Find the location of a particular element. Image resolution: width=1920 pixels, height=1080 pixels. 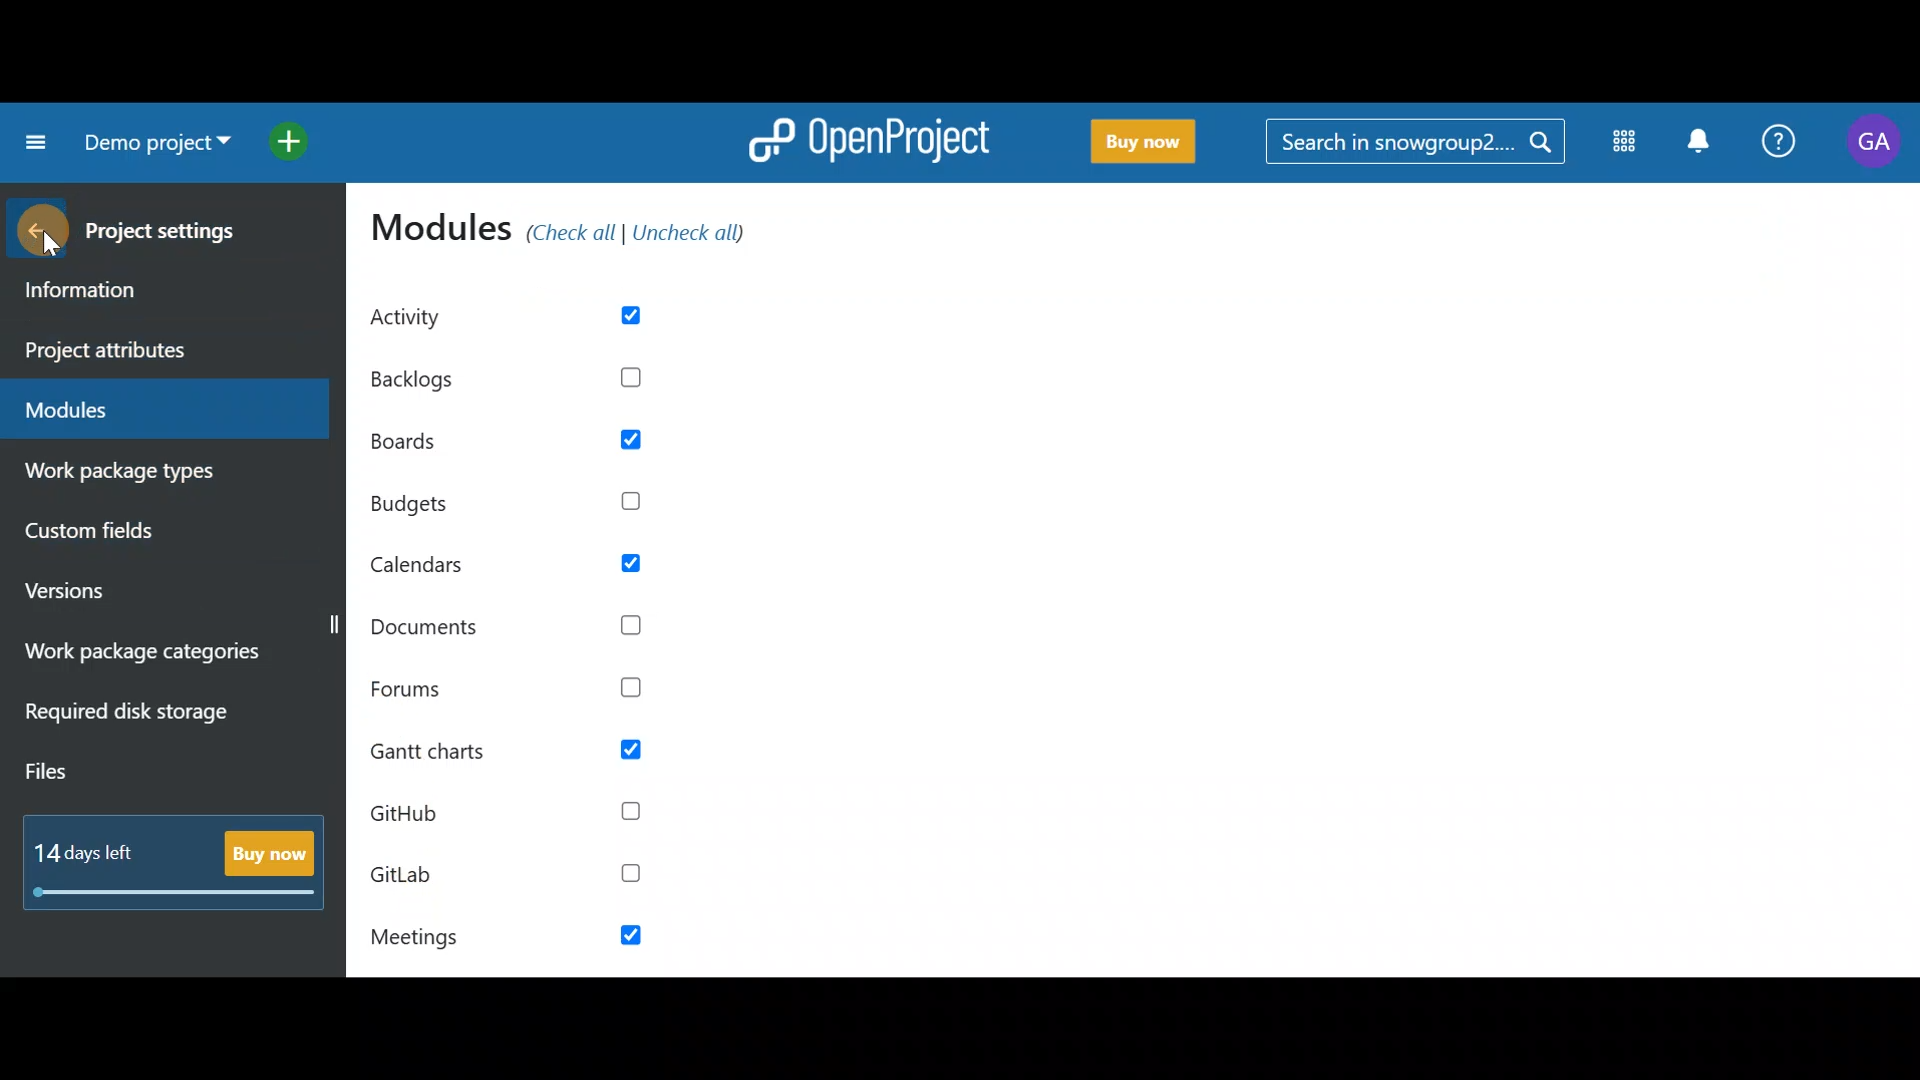

Forums is located at coordinates (516, 692).